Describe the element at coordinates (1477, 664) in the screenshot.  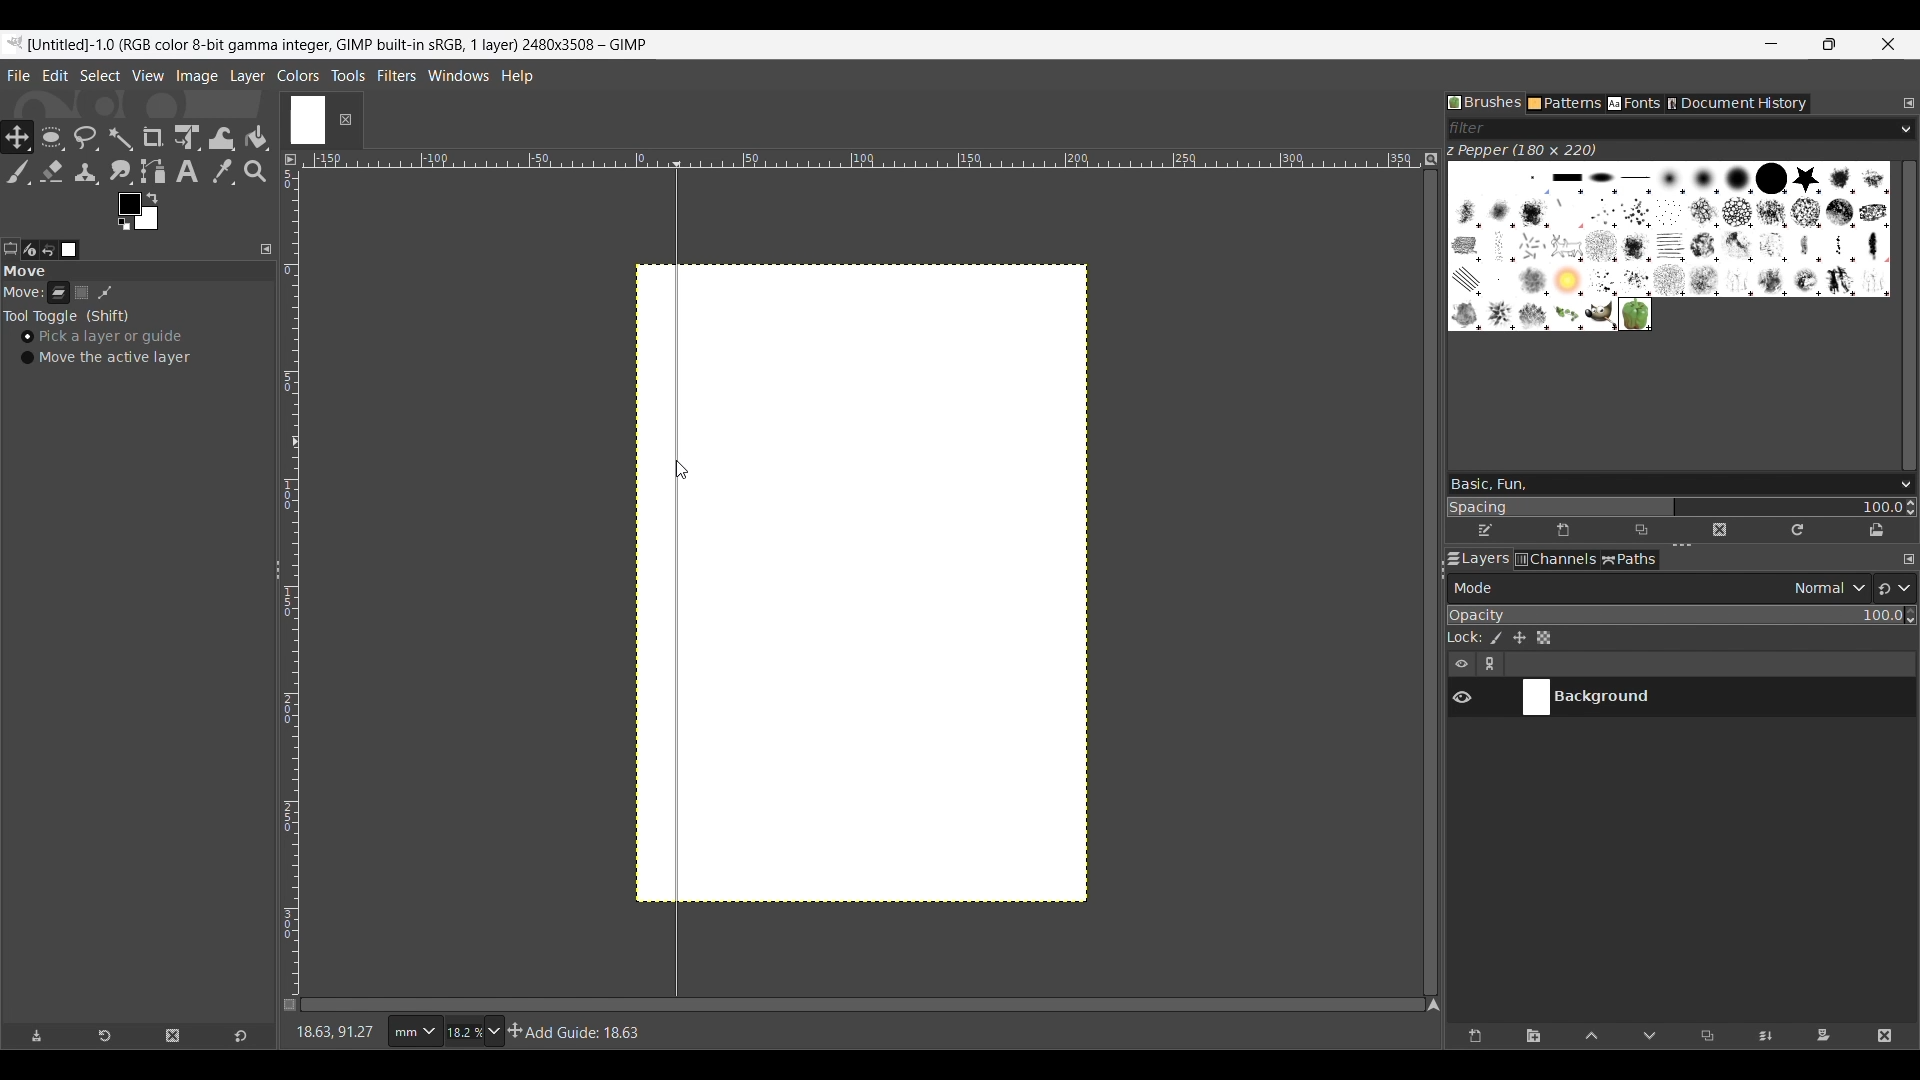
I see `Layer settings` at that location.